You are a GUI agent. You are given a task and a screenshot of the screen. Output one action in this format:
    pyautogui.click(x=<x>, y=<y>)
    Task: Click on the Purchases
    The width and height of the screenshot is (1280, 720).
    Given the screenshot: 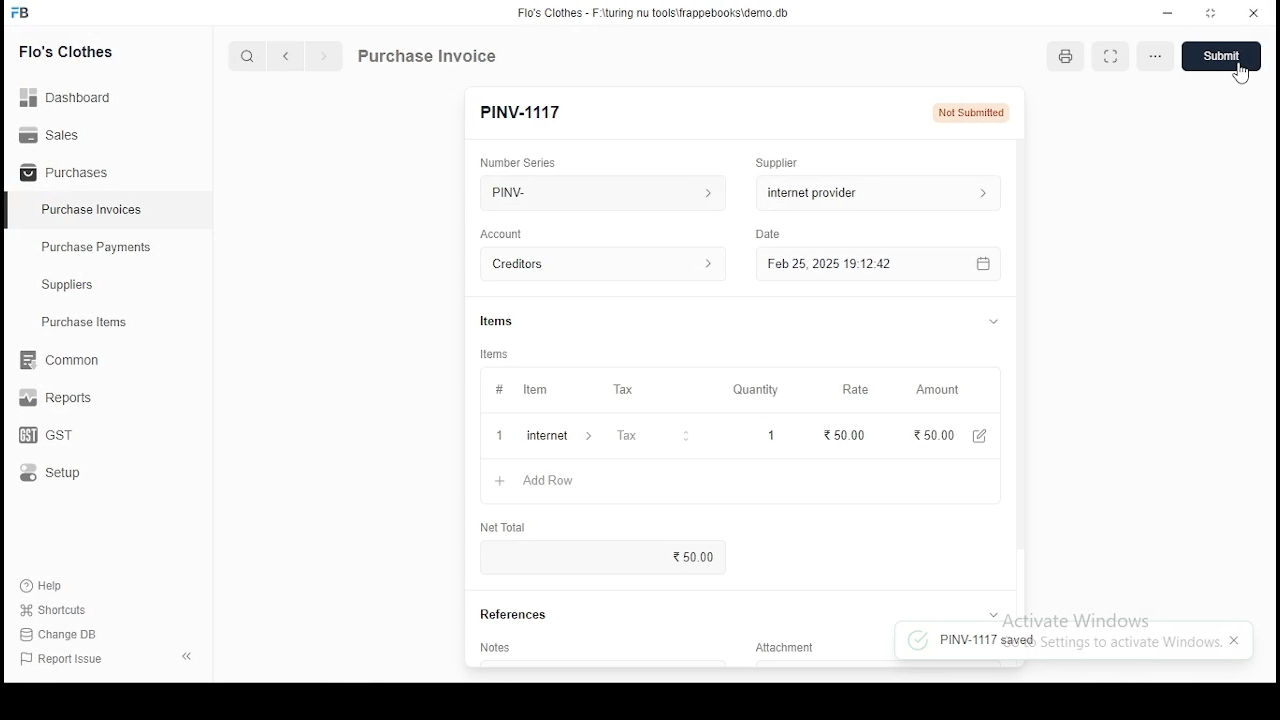 What is the action you would take?
    pyautogui.click(x=65, y=173)
    